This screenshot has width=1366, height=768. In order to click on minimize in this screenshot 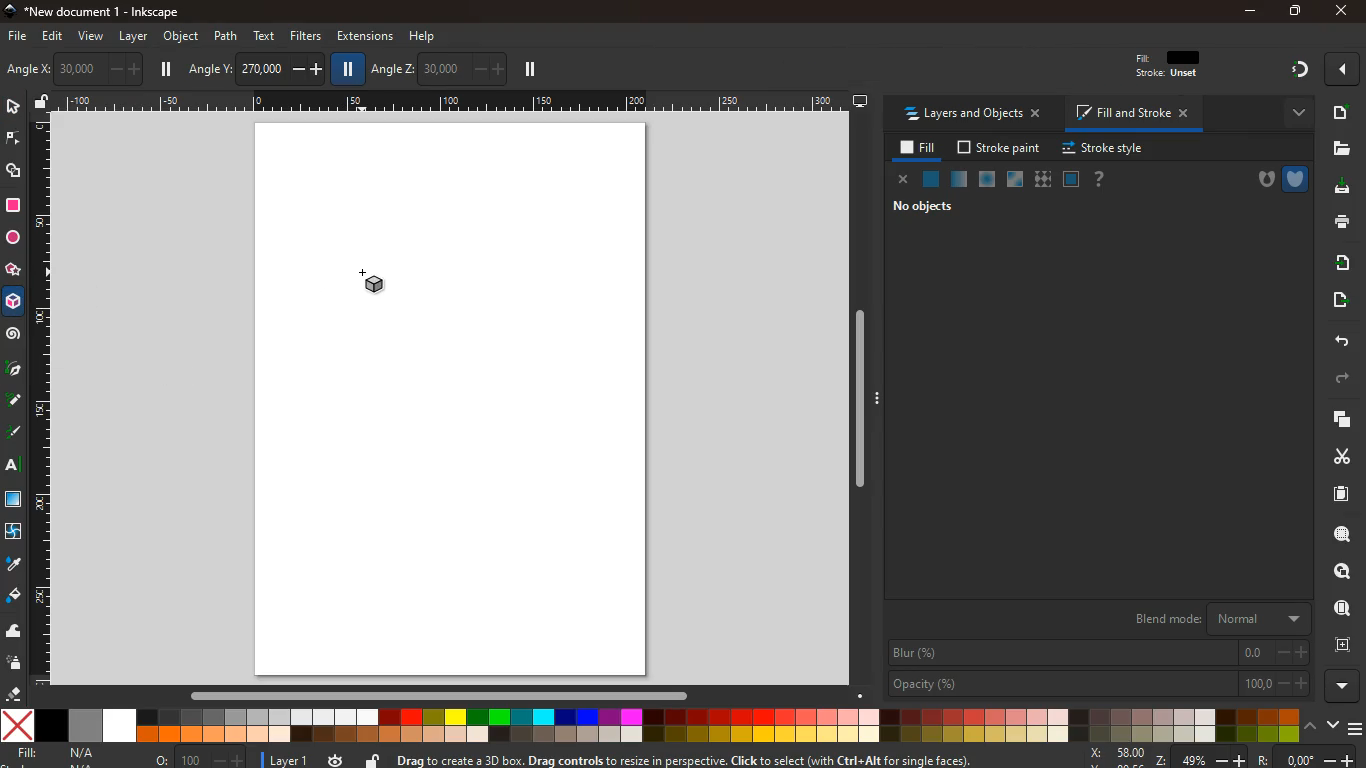, I will do `click(1250, 11)`.